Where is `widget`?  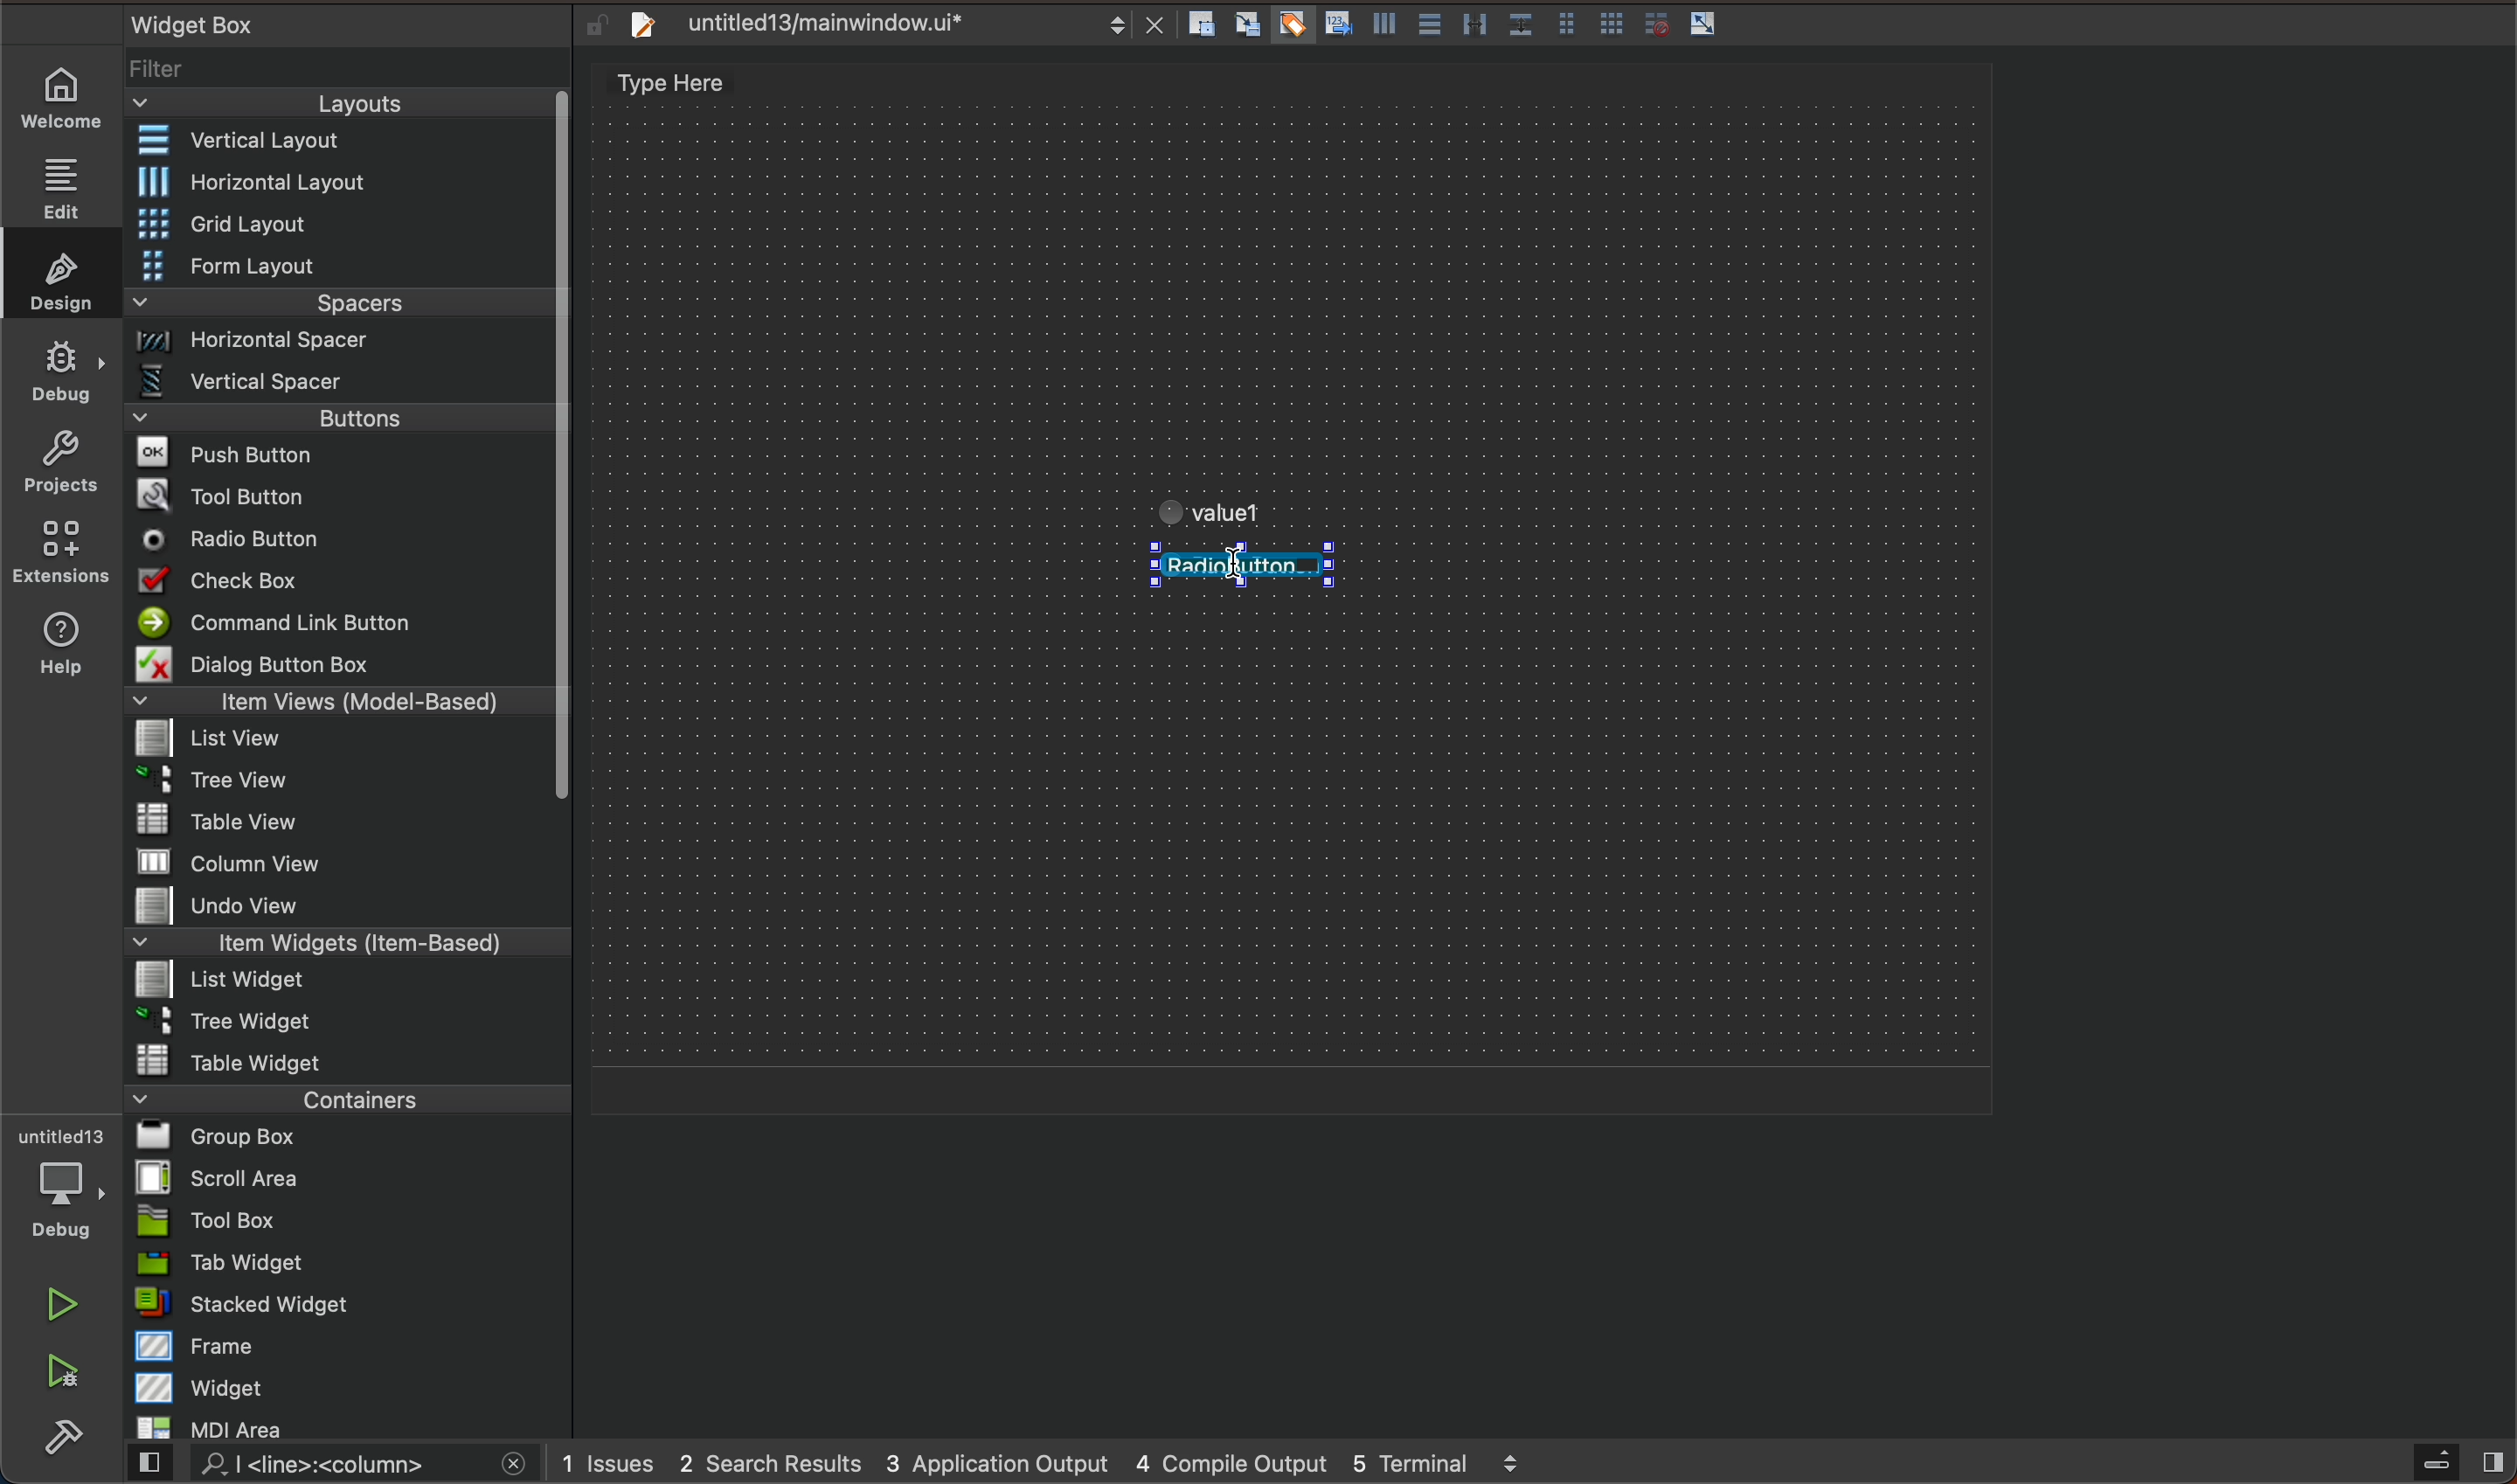
widget is located at coordinates (352, 1387).